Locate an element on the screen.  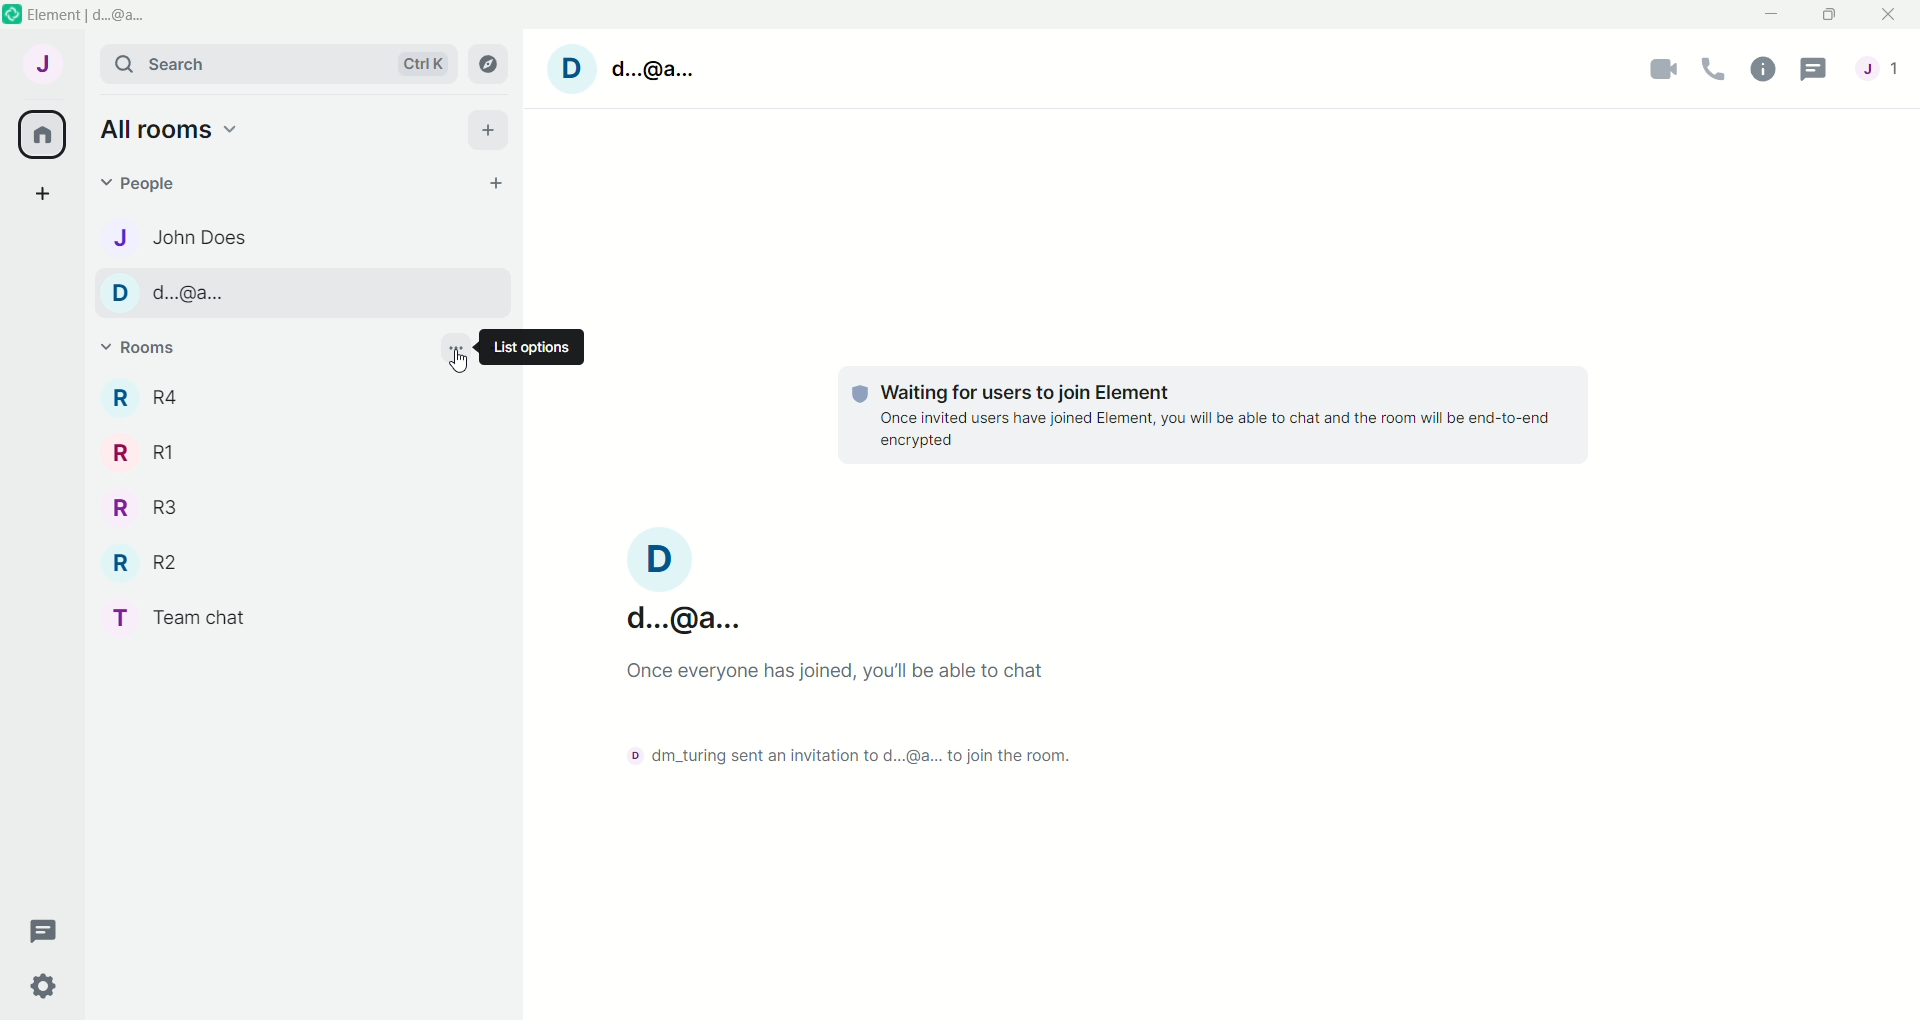
Threads is located at coordinates (35, 935).